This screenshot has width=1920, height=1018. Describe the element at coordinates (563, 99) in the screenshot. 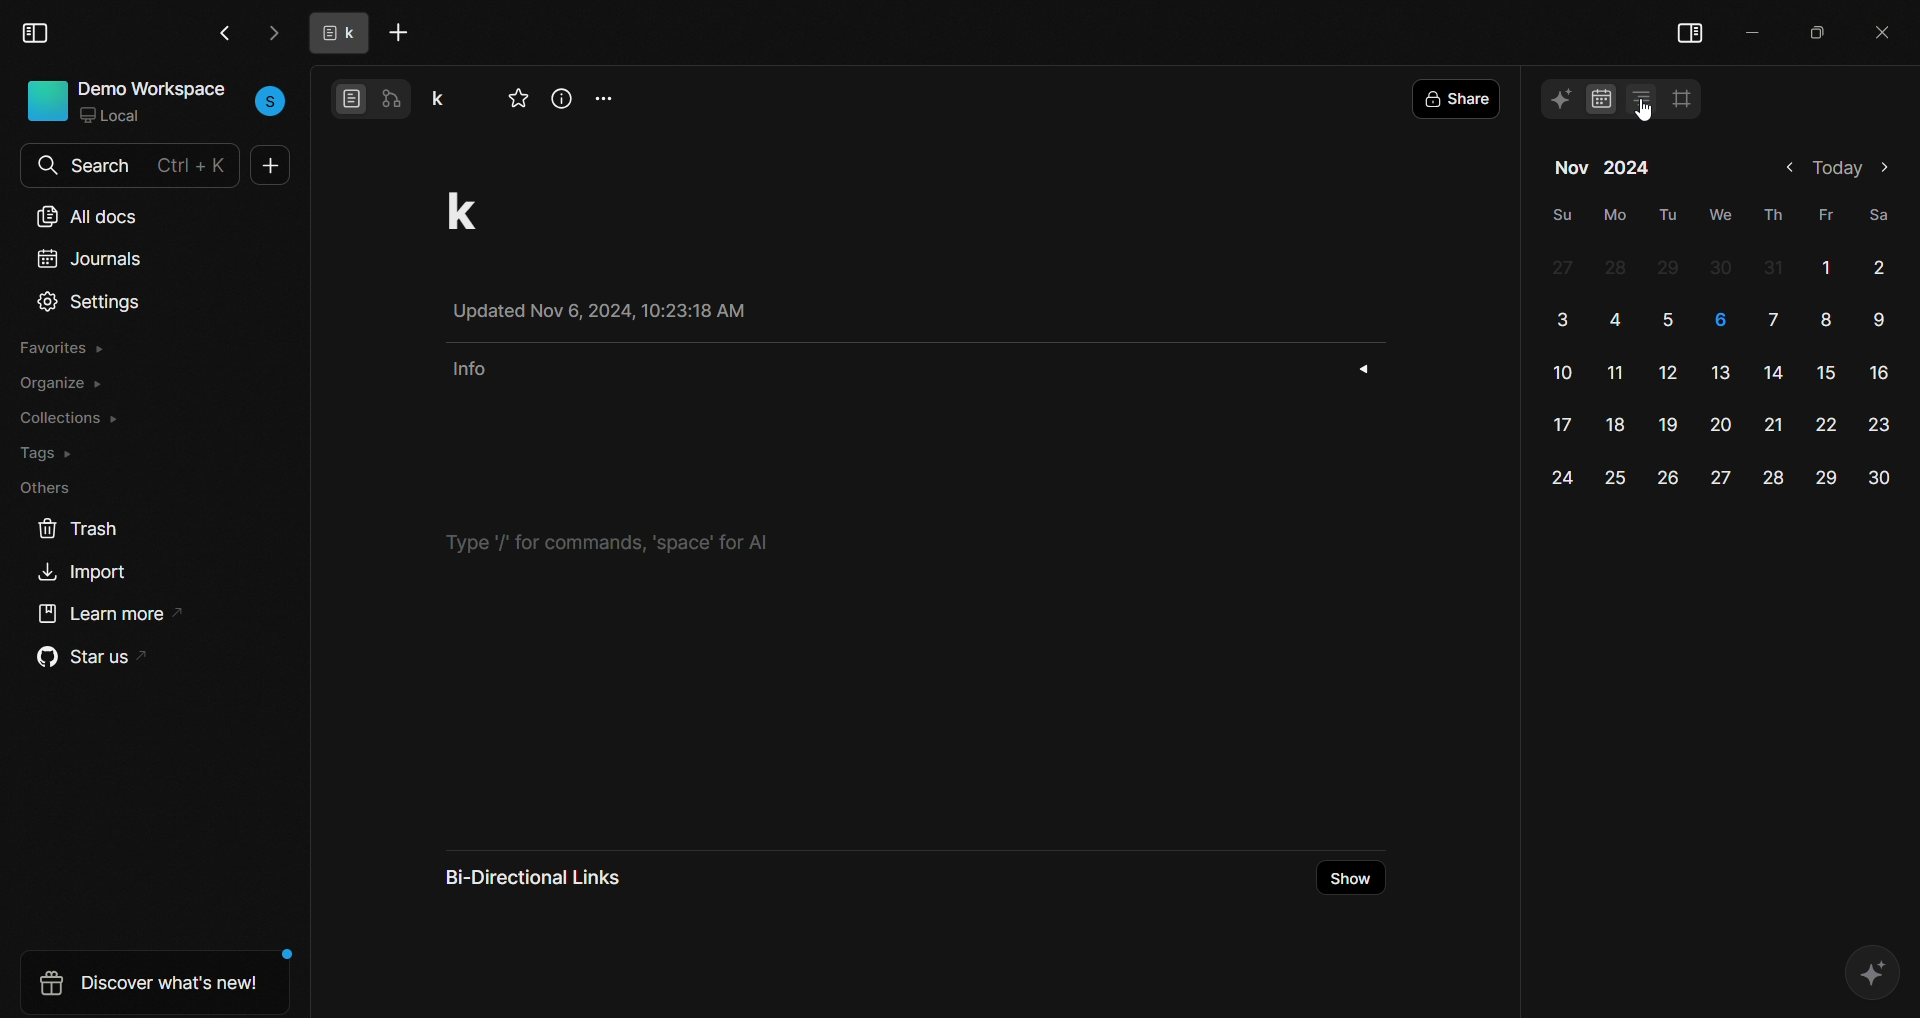

I see `view info` at that location.